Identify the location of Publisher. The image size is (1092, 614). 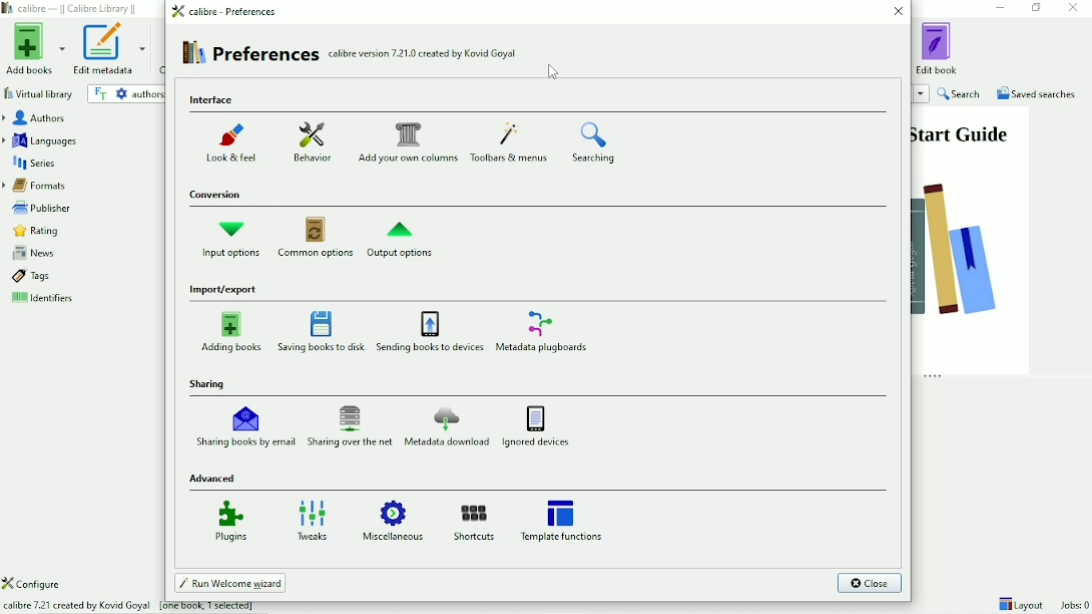
(78, 208).